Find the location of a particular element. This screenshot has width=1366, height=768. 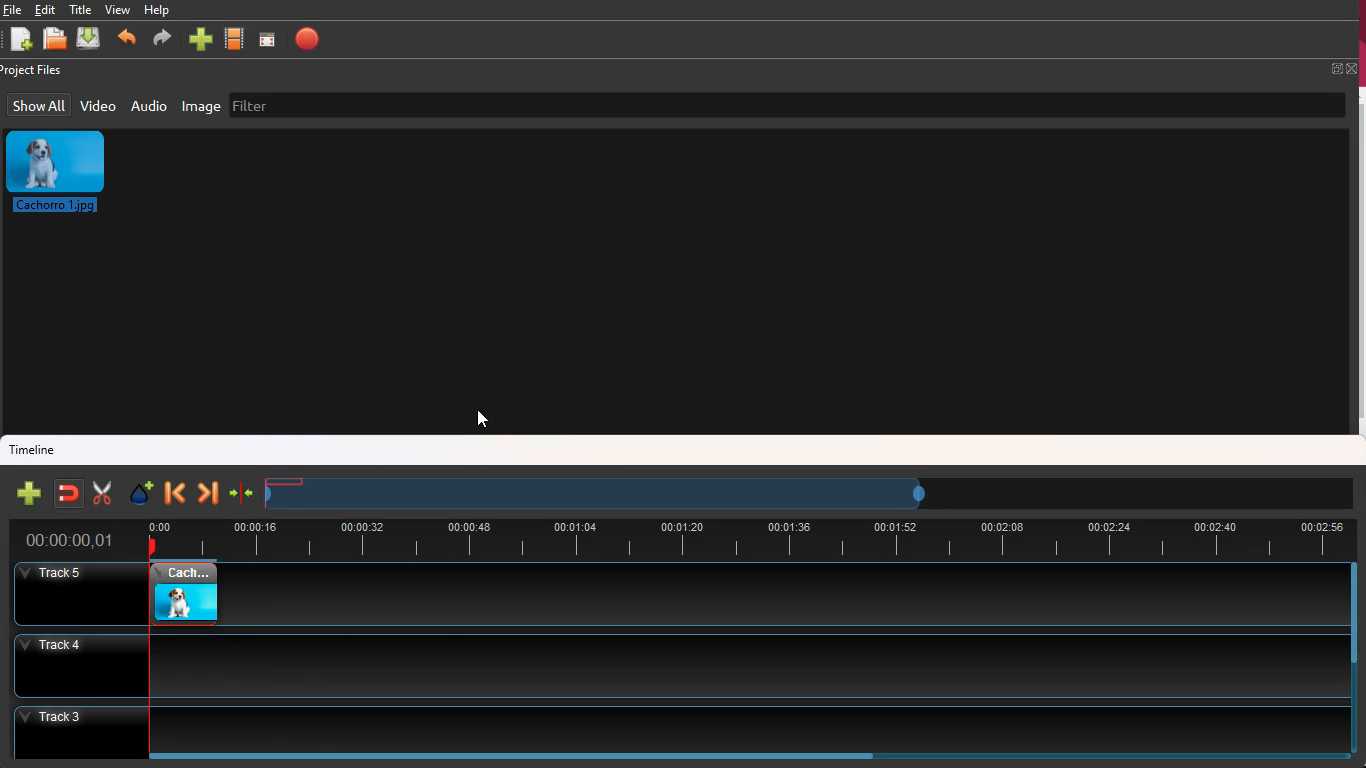

show all is located at coordinates (40, 105).